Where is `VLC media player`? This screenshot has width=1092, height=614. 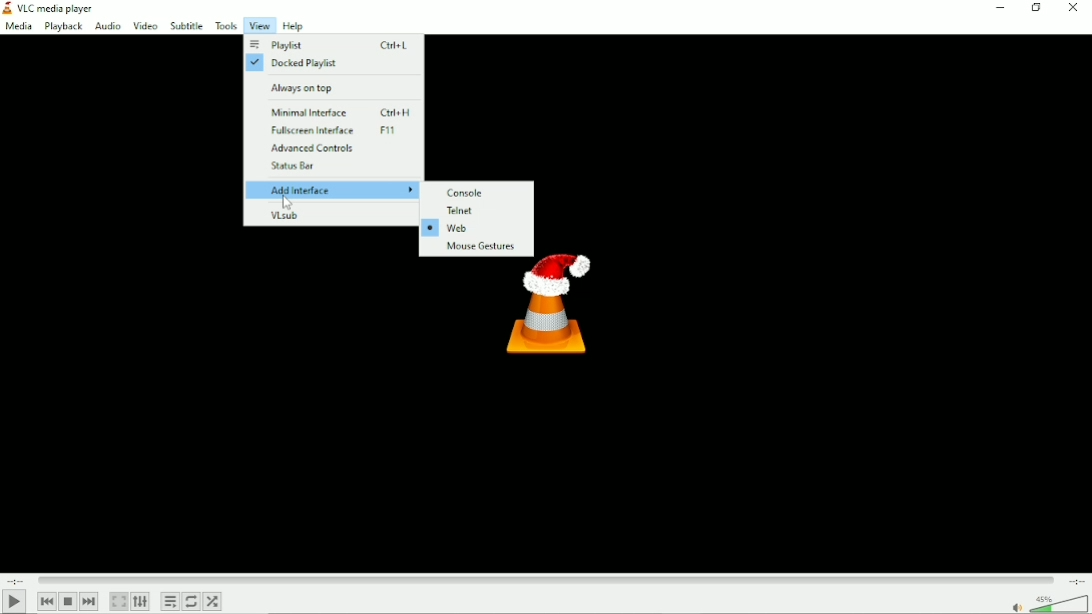 VLC media player is located at coordinates (54, 8).